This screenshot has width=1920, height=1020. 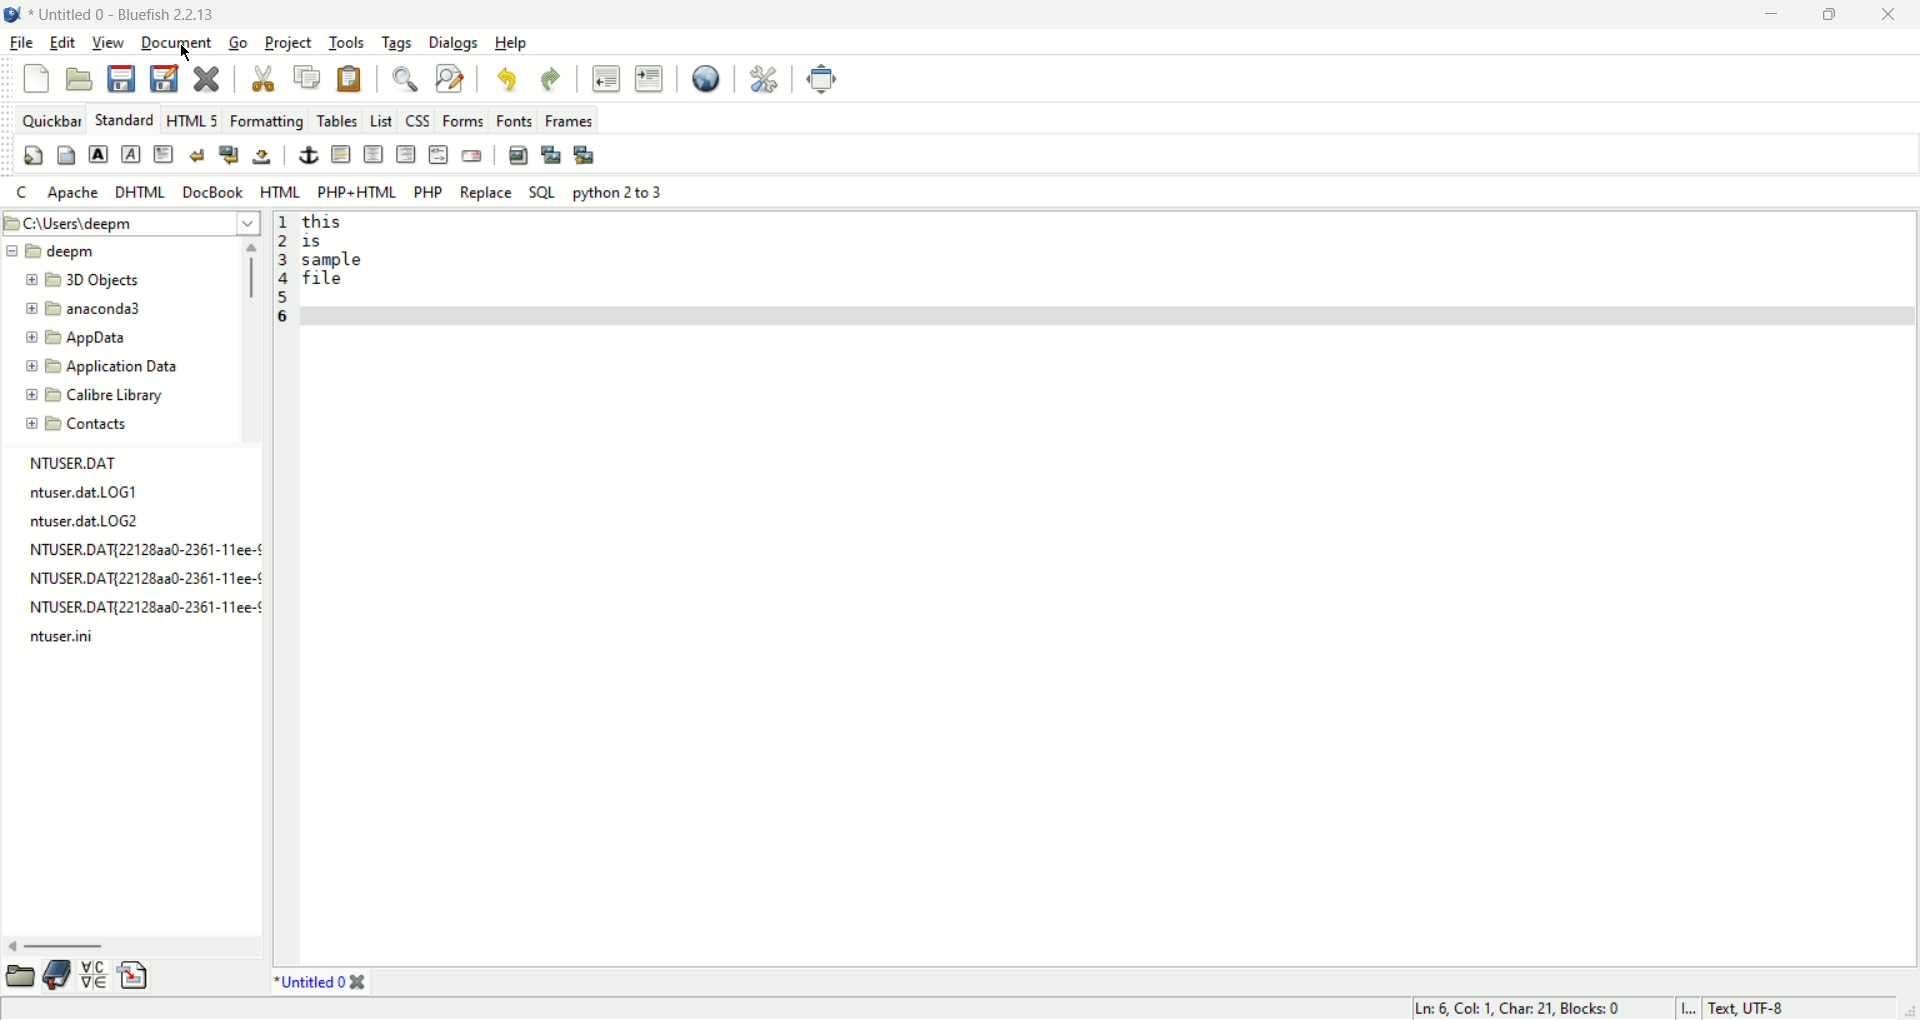 I want to click on help, so click(x=513, y=43).